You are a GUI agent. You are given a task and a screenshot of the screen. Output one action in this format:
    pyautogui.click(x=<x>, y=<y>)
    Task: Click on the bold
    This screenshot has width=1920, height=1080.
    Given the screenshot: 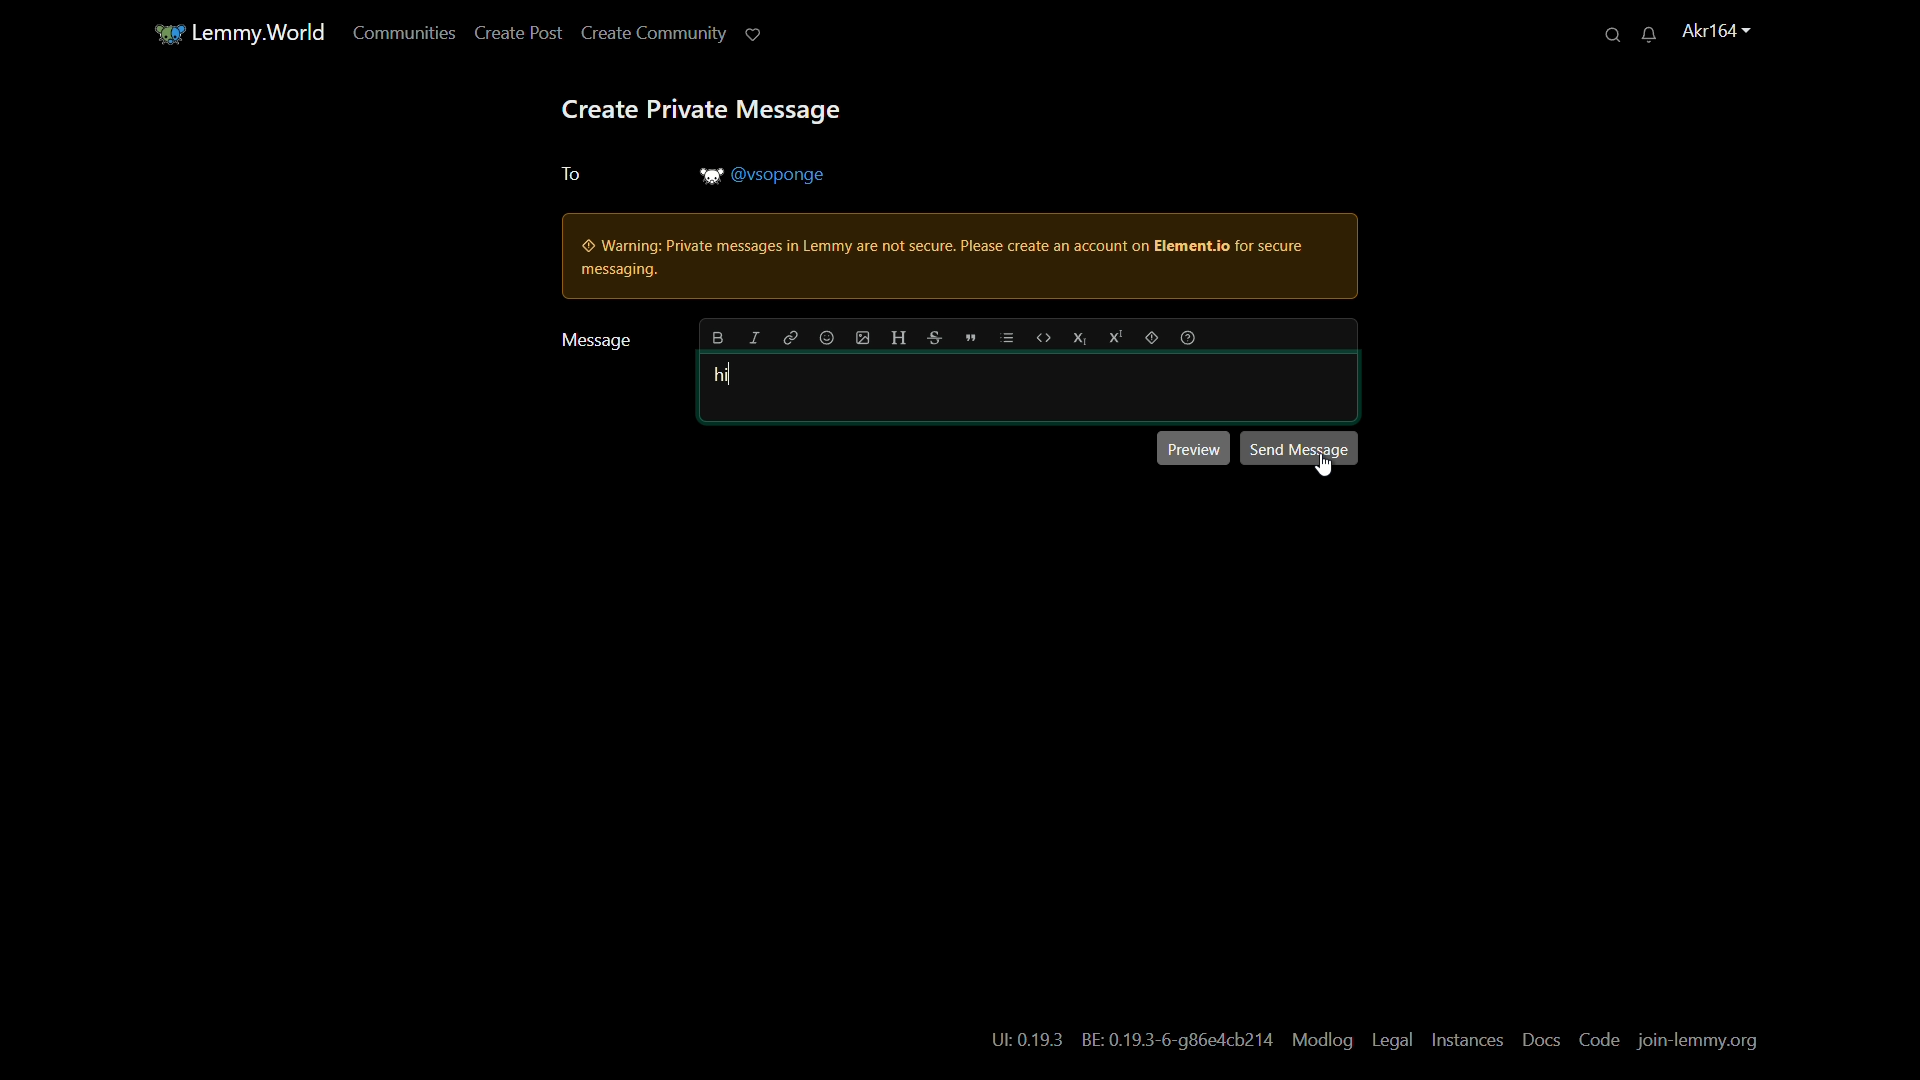 What is the action you would take?
    pyautogui.click(x=717, y=339)
    